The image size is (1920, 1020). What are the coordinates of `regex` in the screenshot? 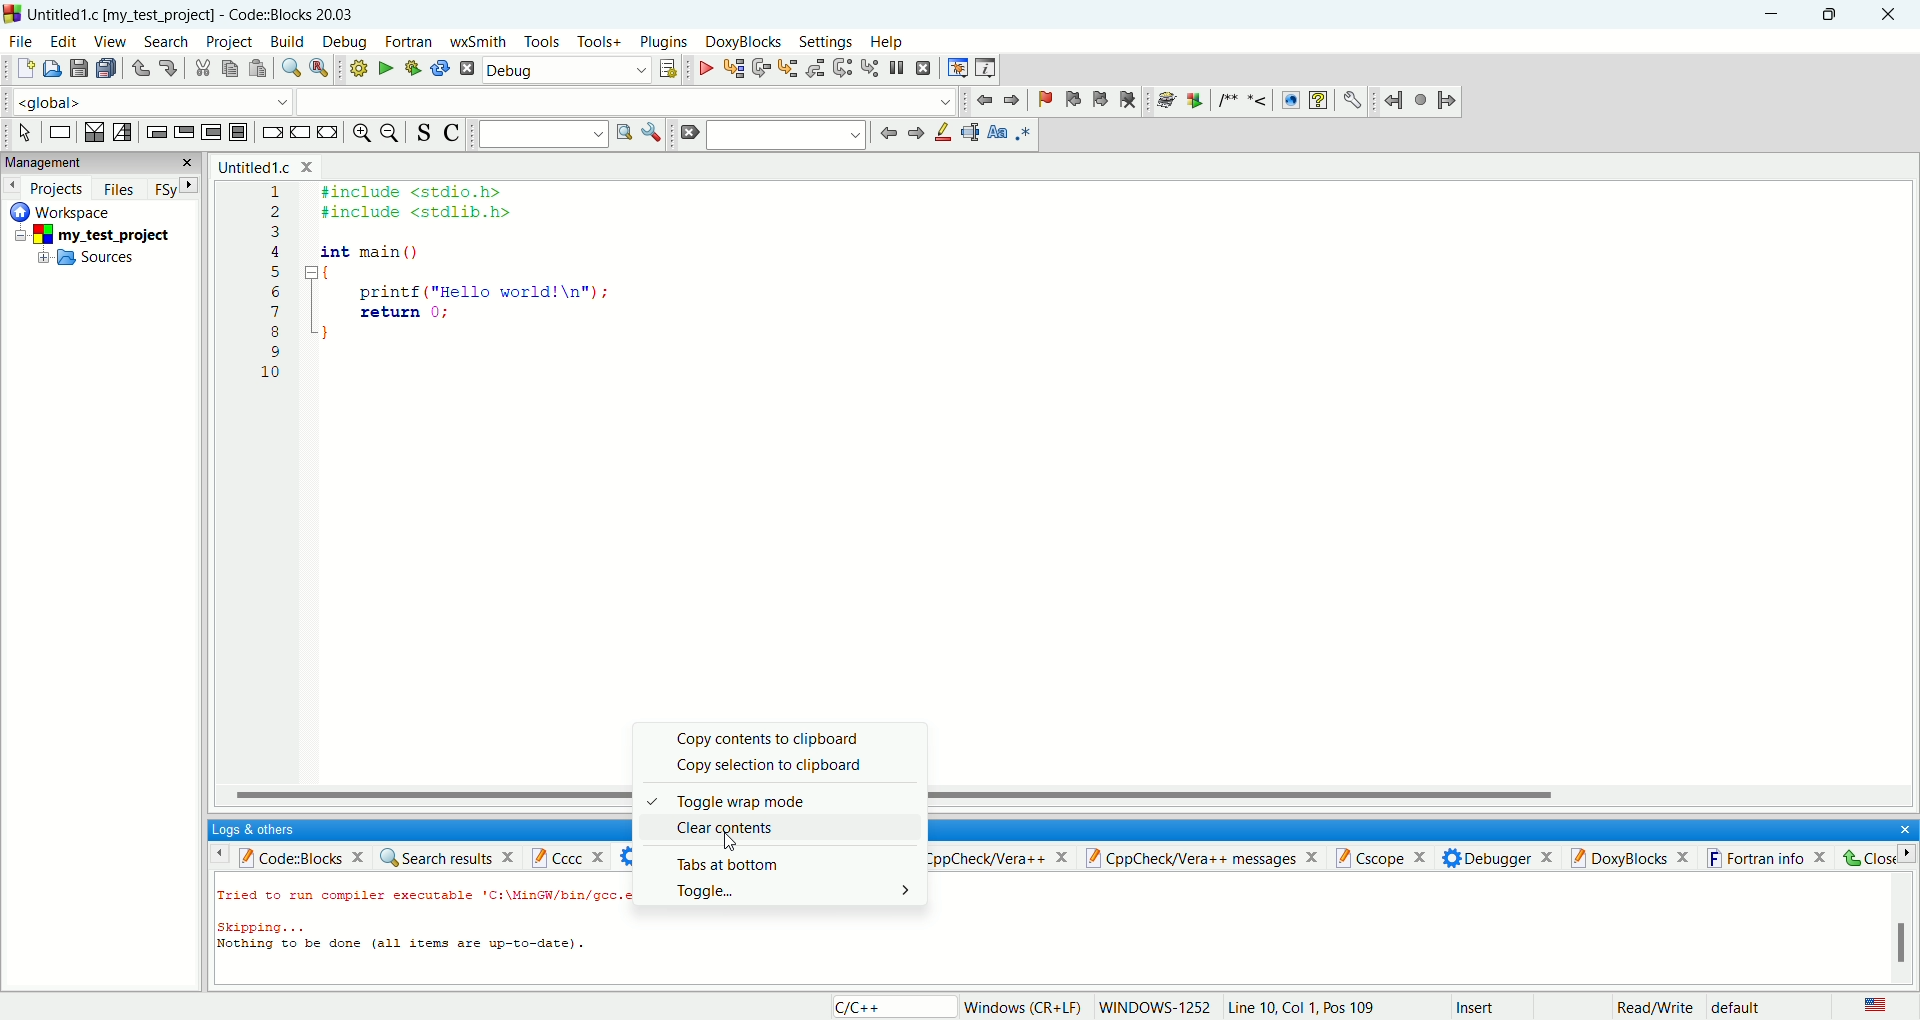 It's located at (1025, 132).